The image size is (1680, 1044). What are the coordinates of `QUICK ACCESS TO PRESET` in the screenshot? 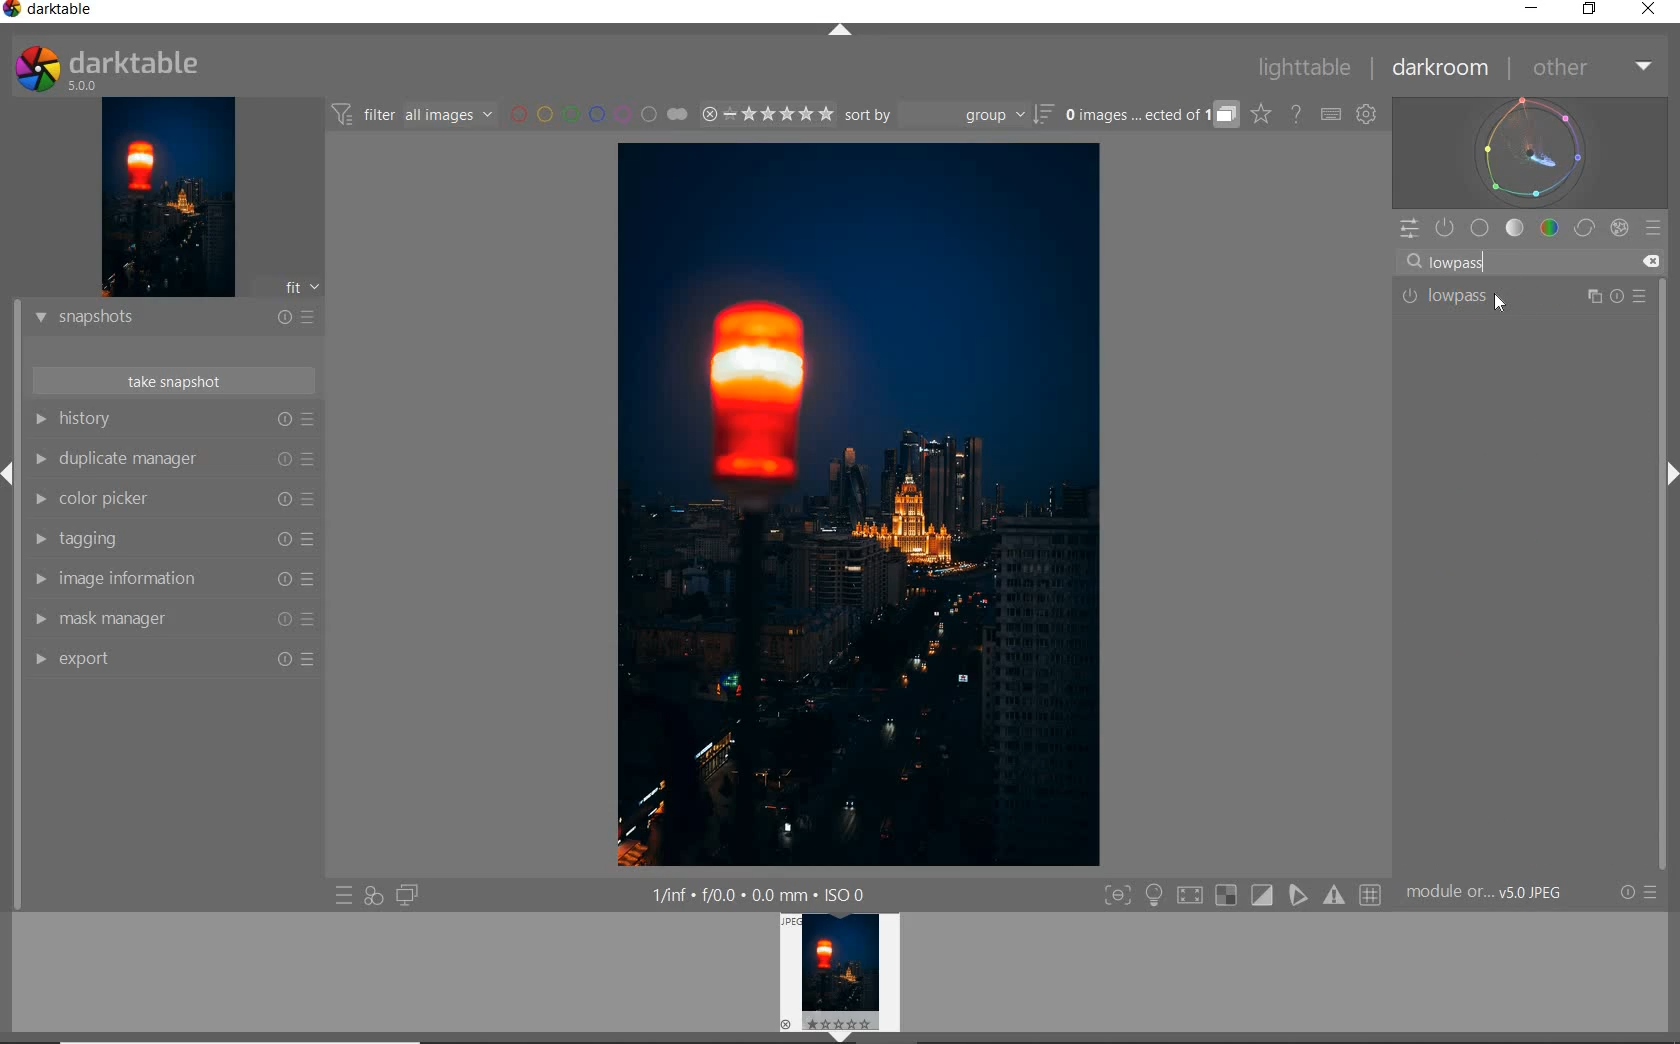 It's located at (344, 898).